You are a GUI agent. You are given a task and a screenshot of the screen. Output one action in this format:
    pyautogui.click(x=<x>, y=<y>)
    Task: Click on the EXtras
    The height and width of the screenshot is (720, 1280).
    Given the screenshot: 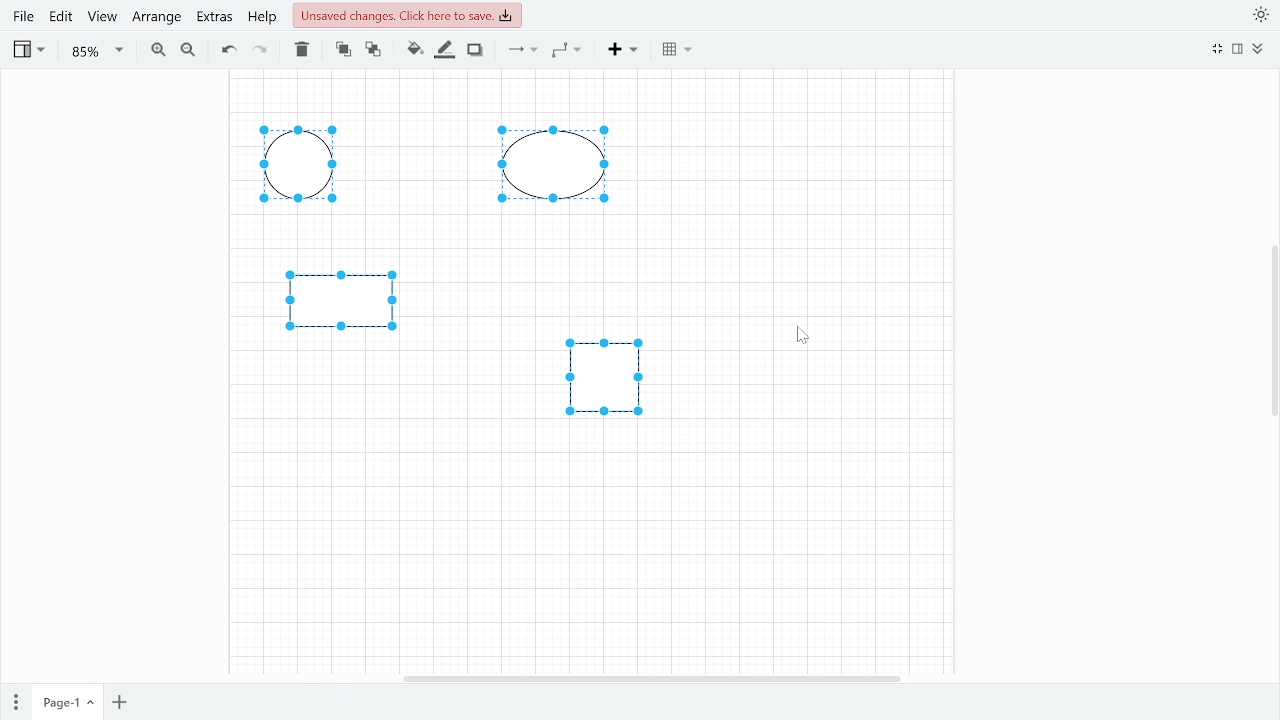 What is the action you would take?
    pyautogui.click(x=214, y=19)
    